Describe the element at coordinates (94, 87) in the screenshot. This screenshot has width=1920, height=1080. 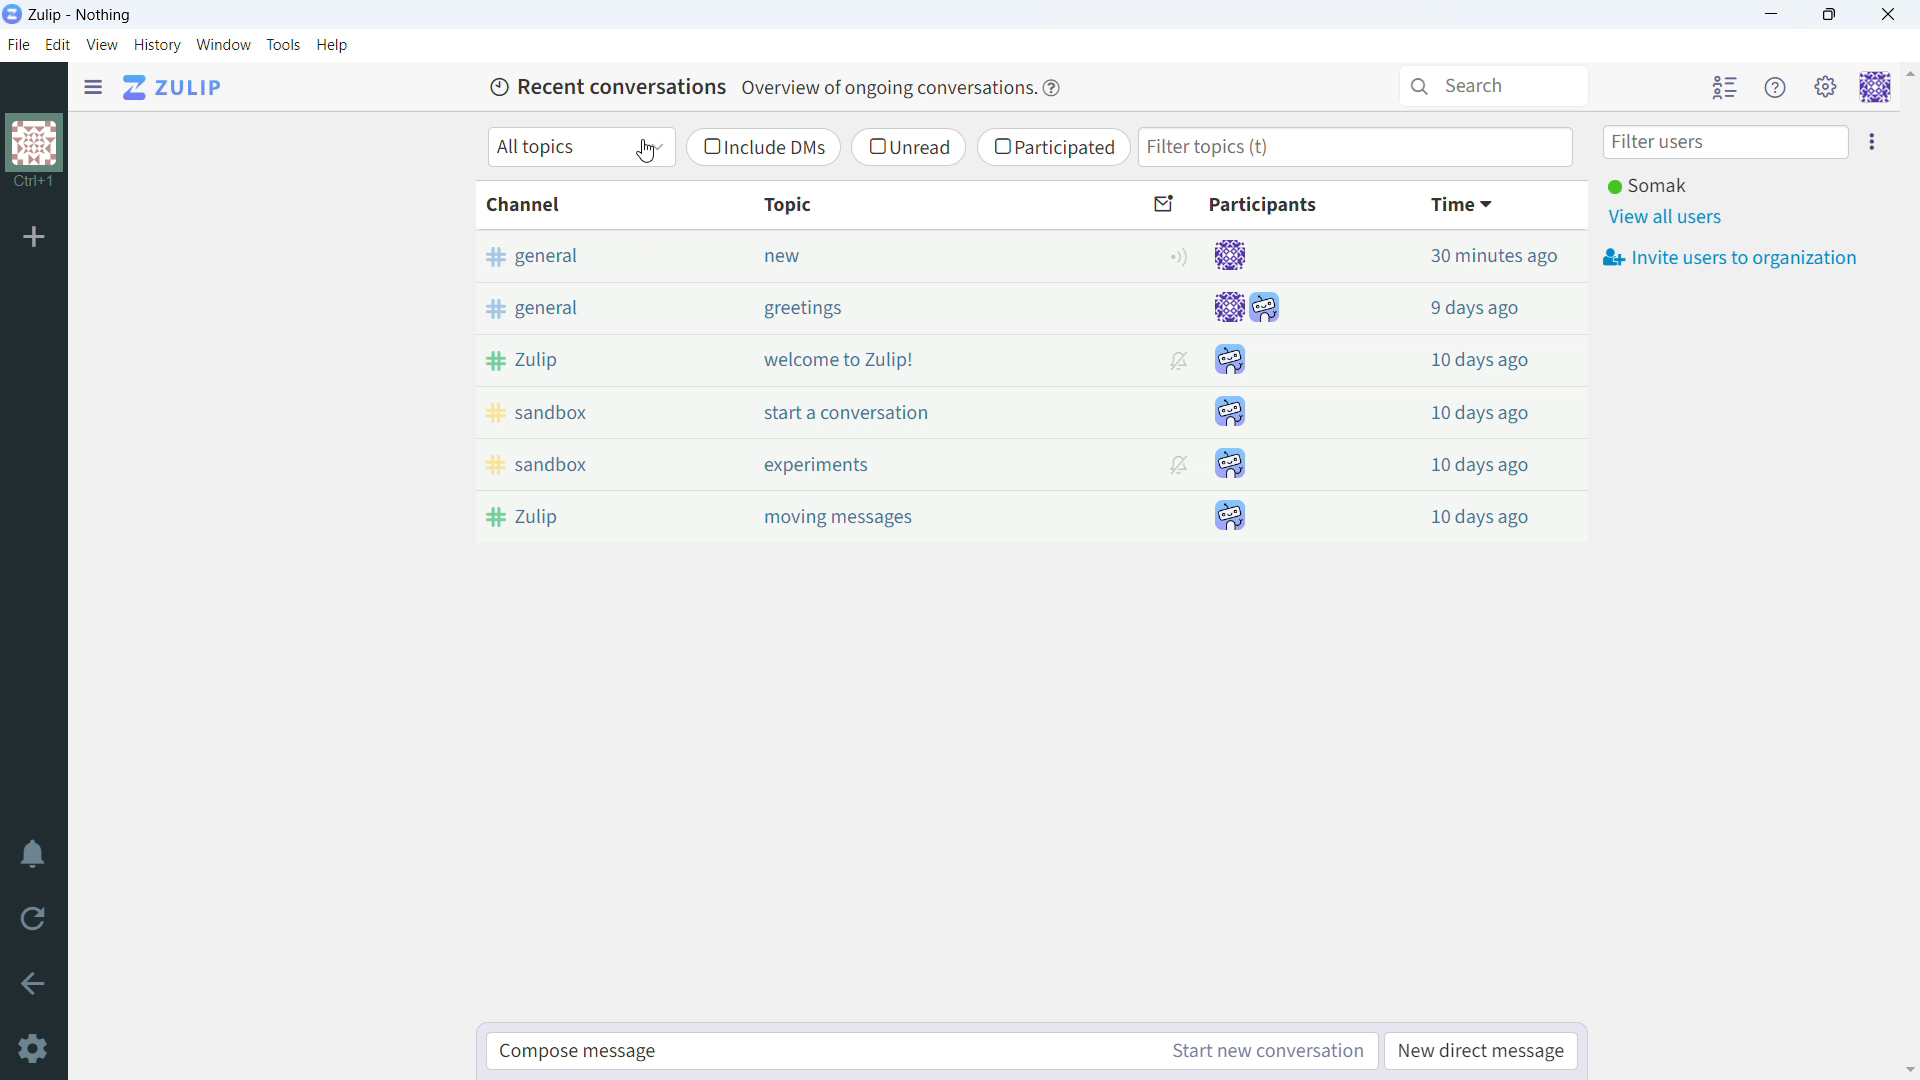
I see `open sidebar menu` at that location.